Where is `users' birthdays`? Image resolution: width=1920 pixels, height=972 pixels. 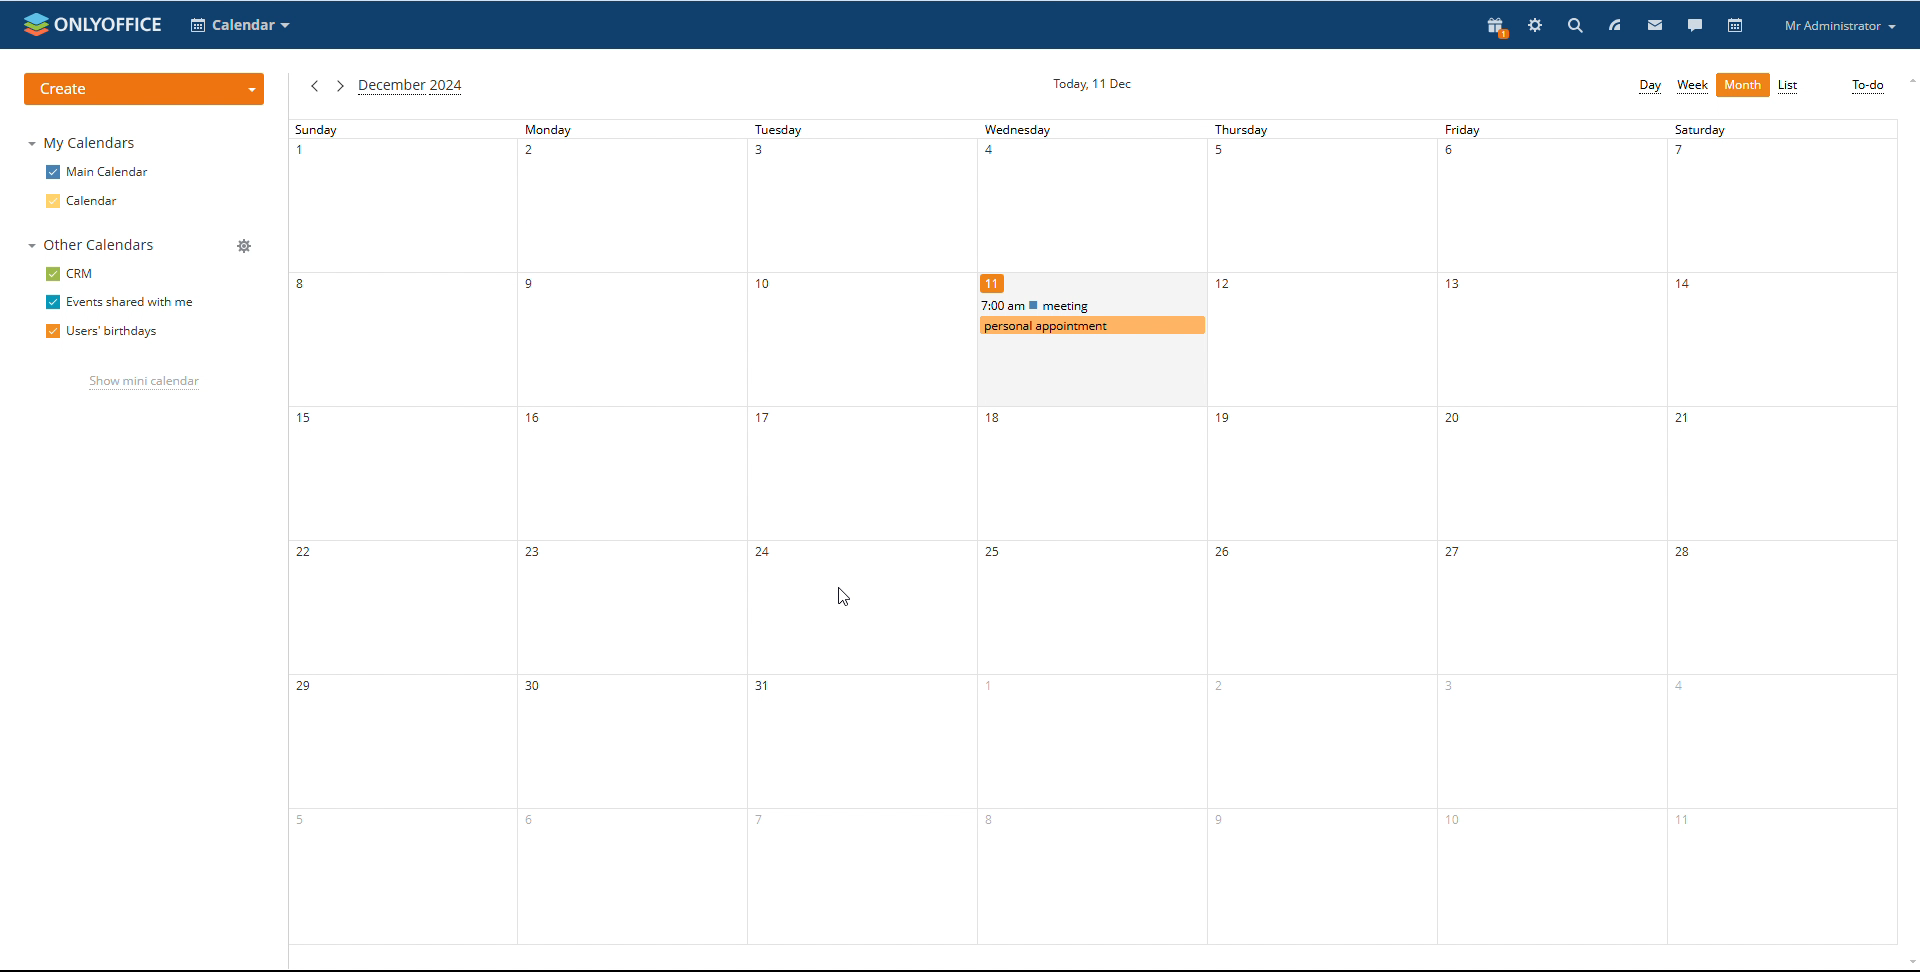 users' birthdays is located at coordinates (103, 333).